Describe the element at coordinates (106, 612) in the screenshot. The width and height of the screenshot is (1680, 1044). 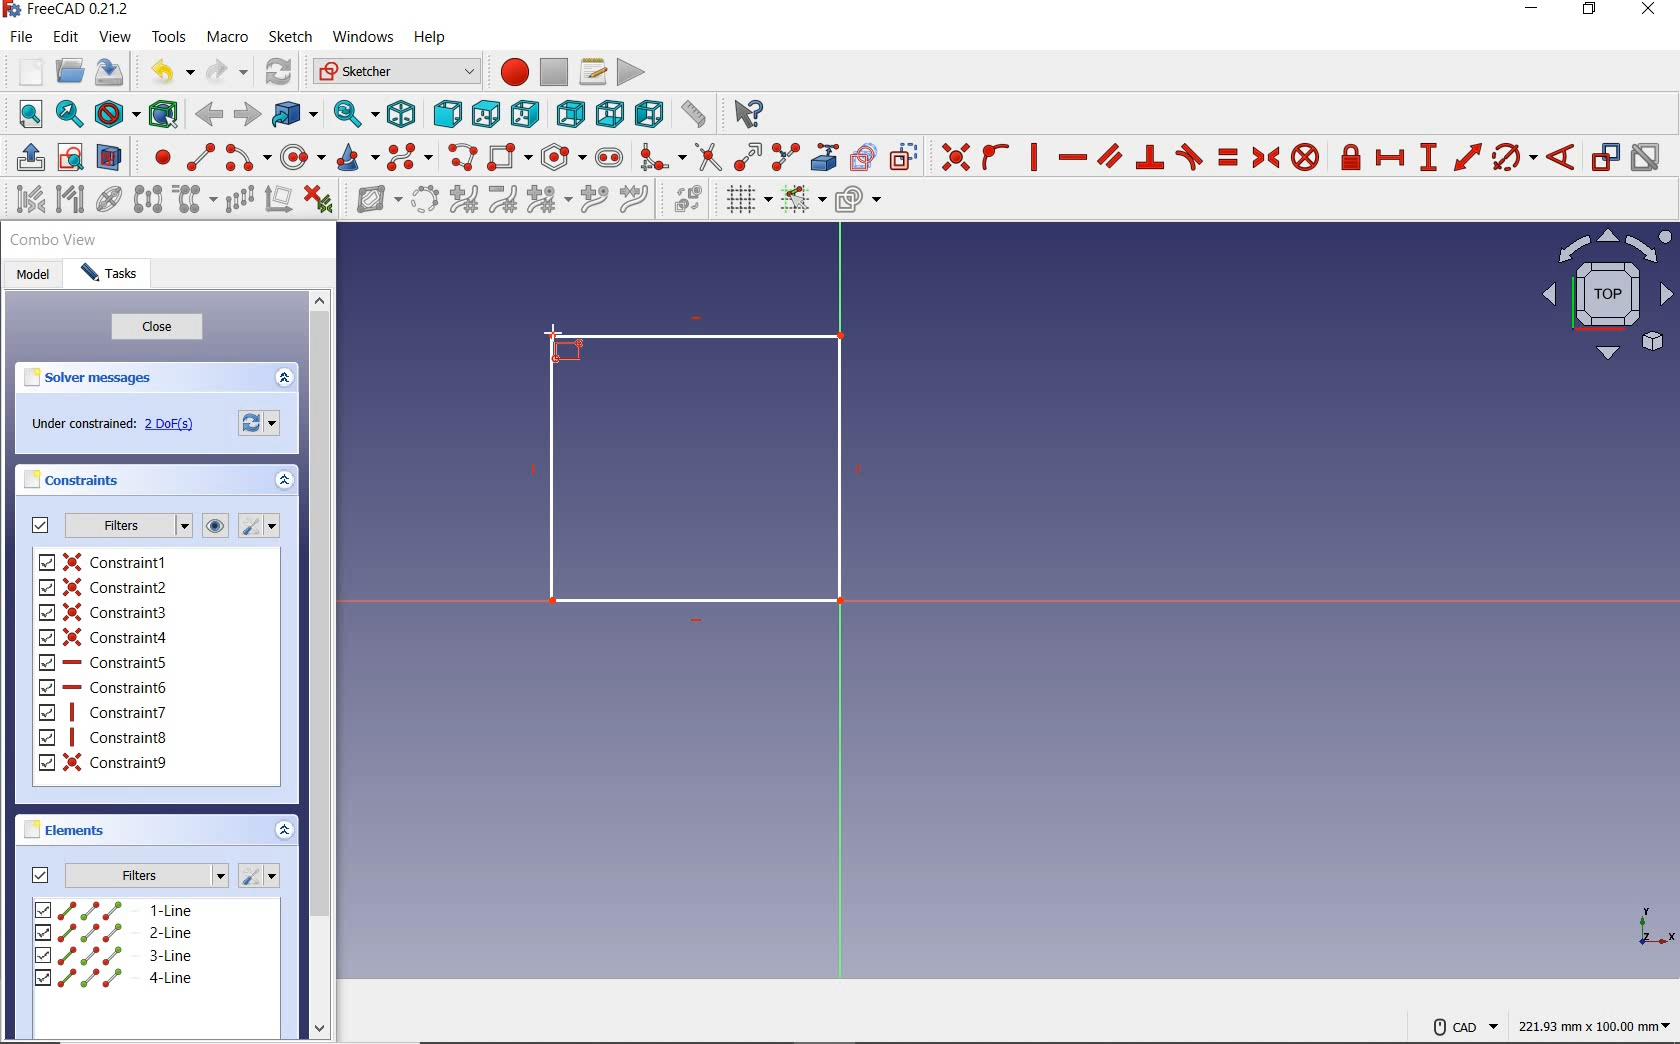
I see `constraint3` at that location.